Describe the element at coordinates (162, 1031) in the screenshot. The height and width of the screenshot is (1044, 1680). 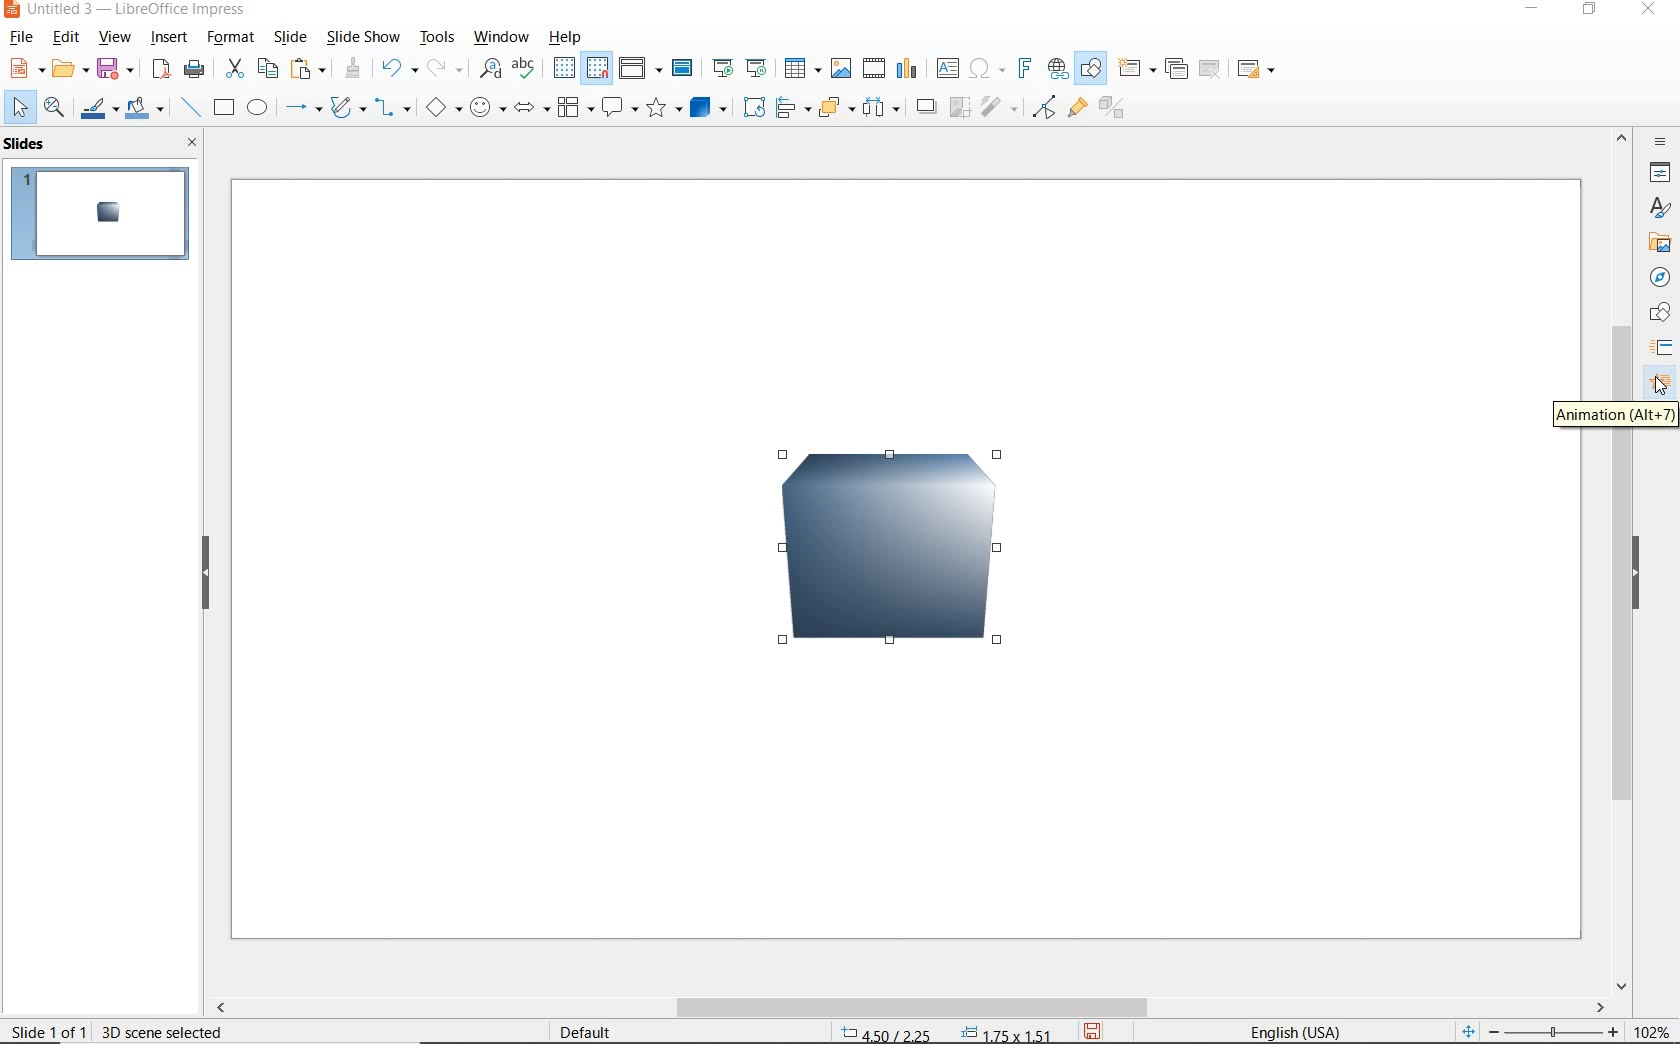
I see `3d scene selected` at that location.